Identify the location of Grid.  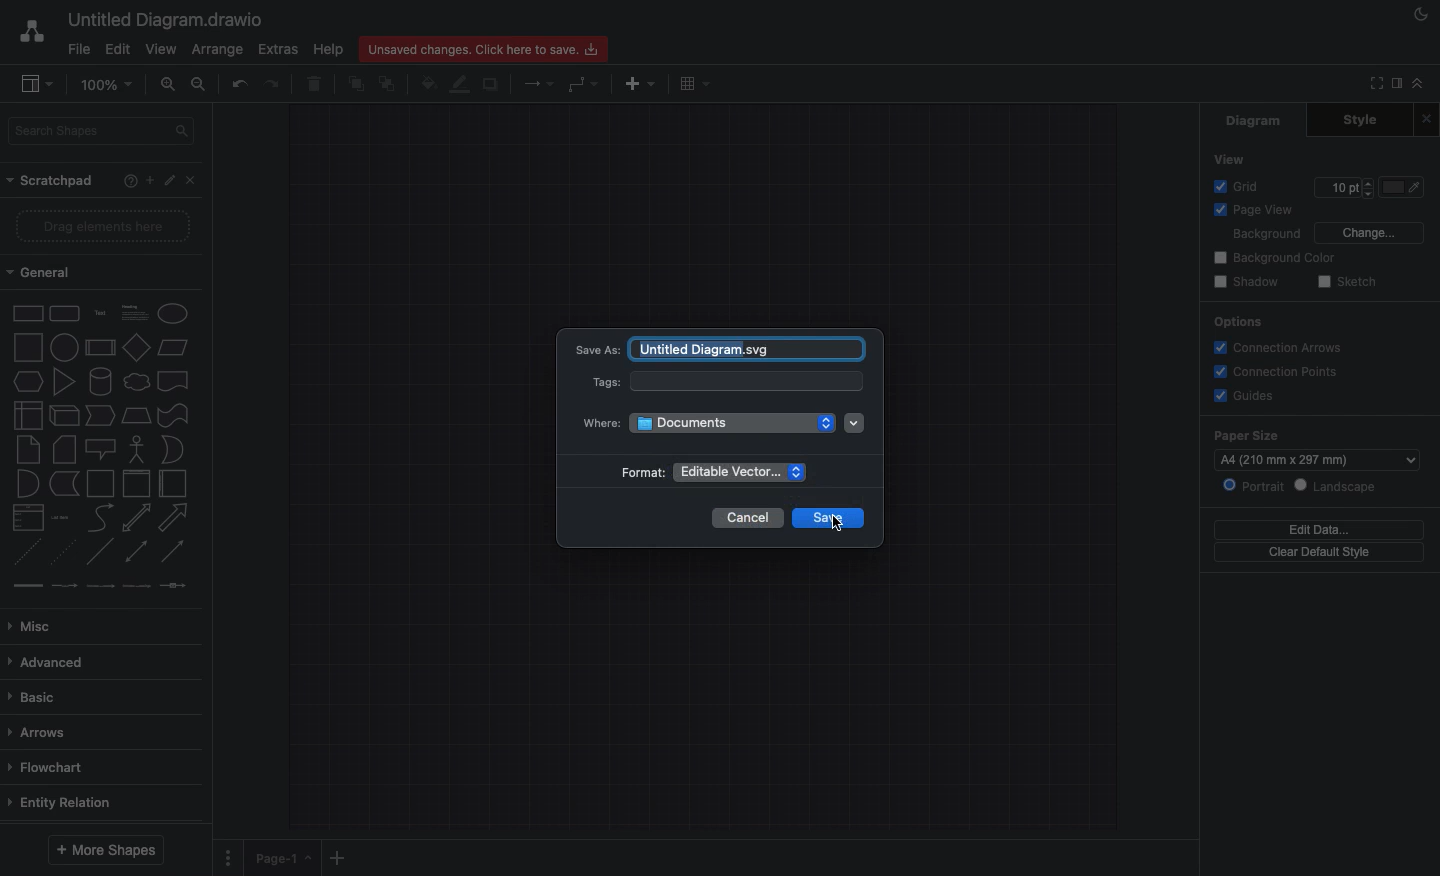
(1239, 187).